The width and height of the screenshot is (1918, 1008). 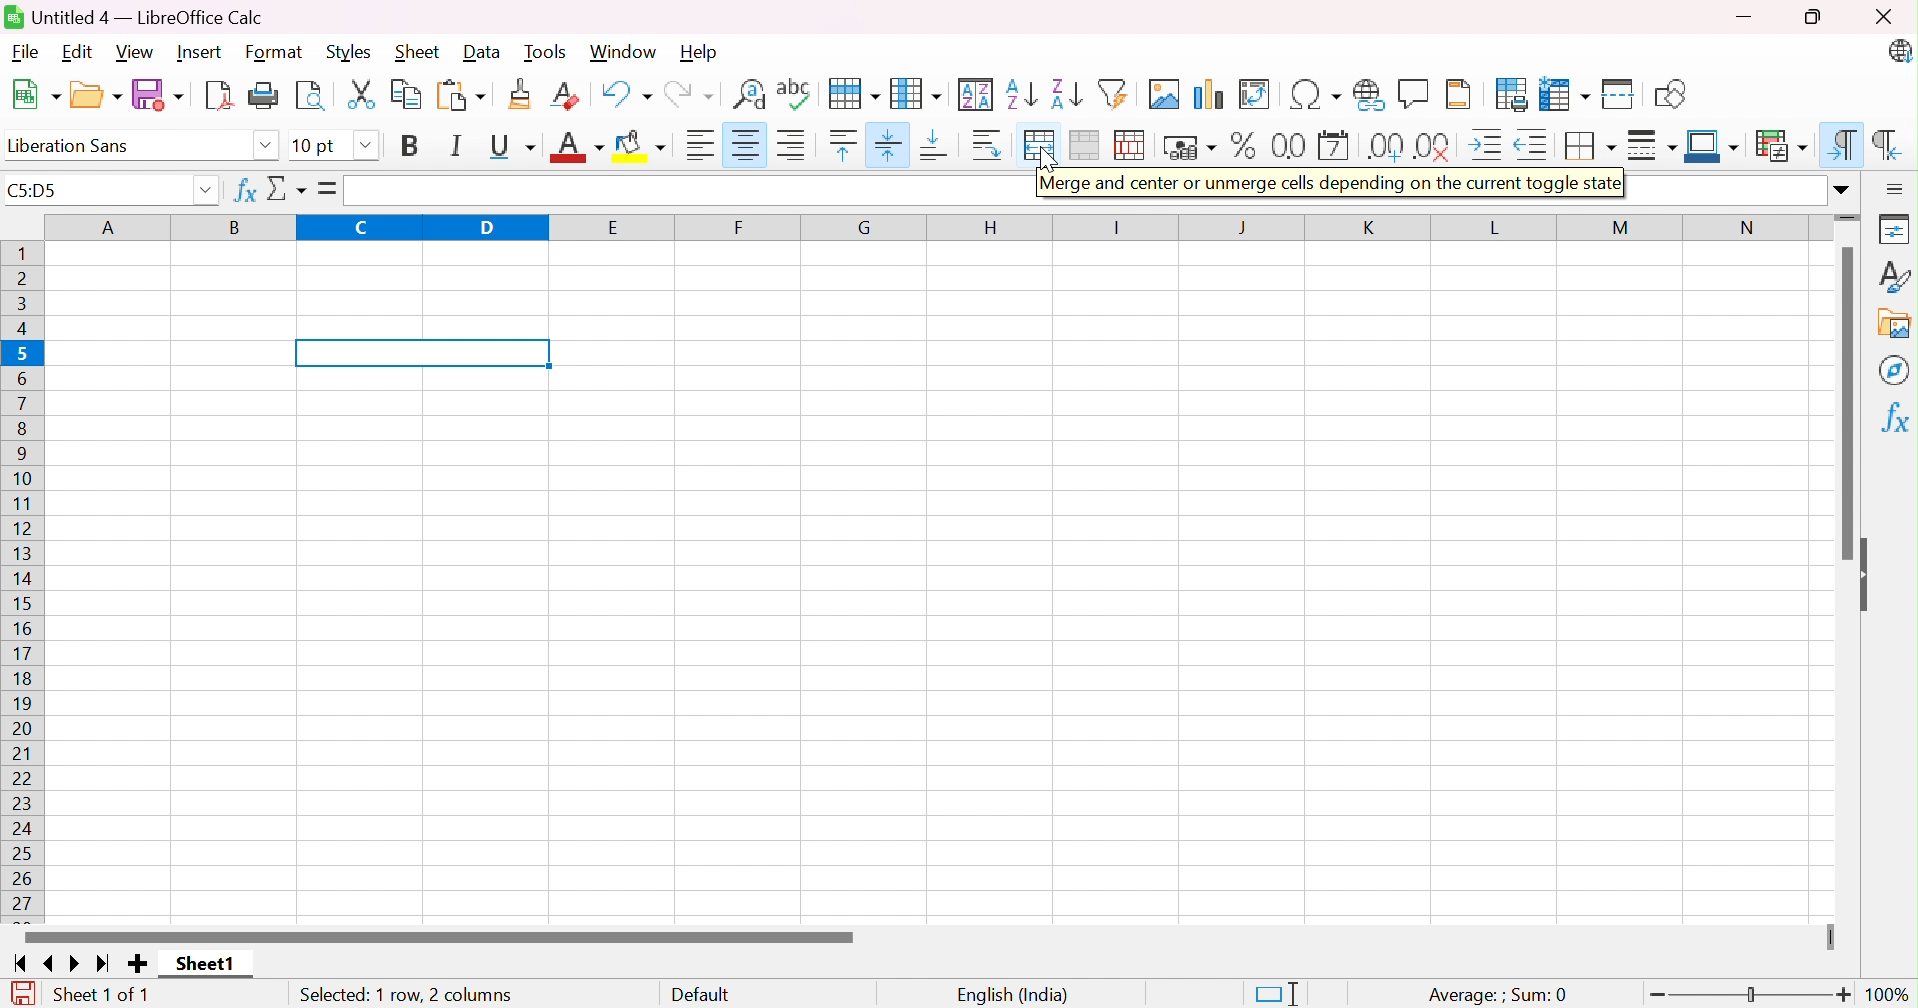 What do you see at coordinates (1668, 93) in the screenshot?
I see `Show Draw Functions` at bounding box center [1668, 93].